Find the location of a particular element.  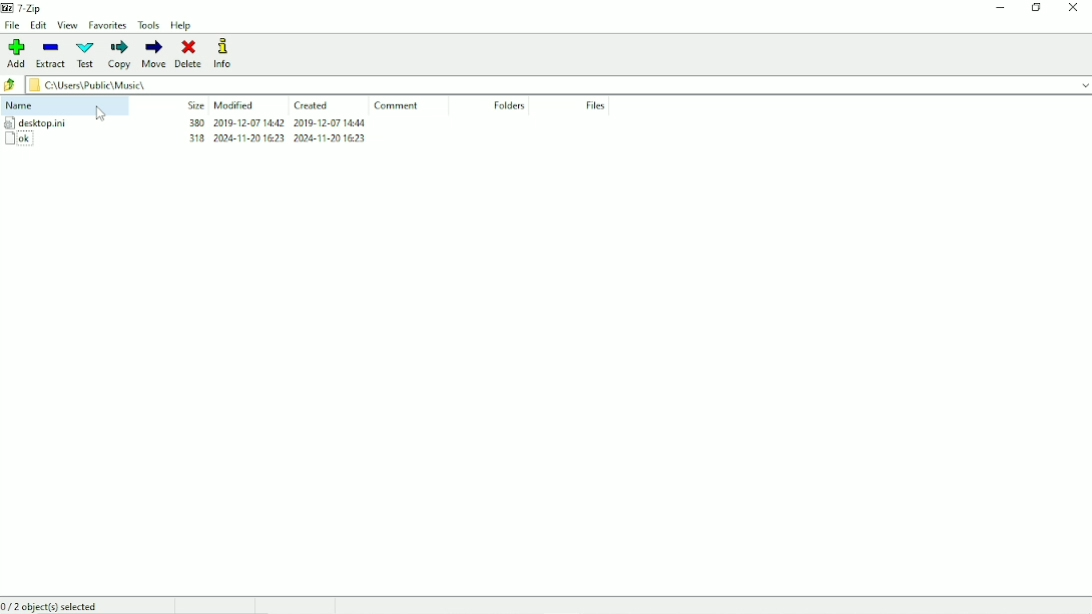

Back is located at coordinates (10, 84).